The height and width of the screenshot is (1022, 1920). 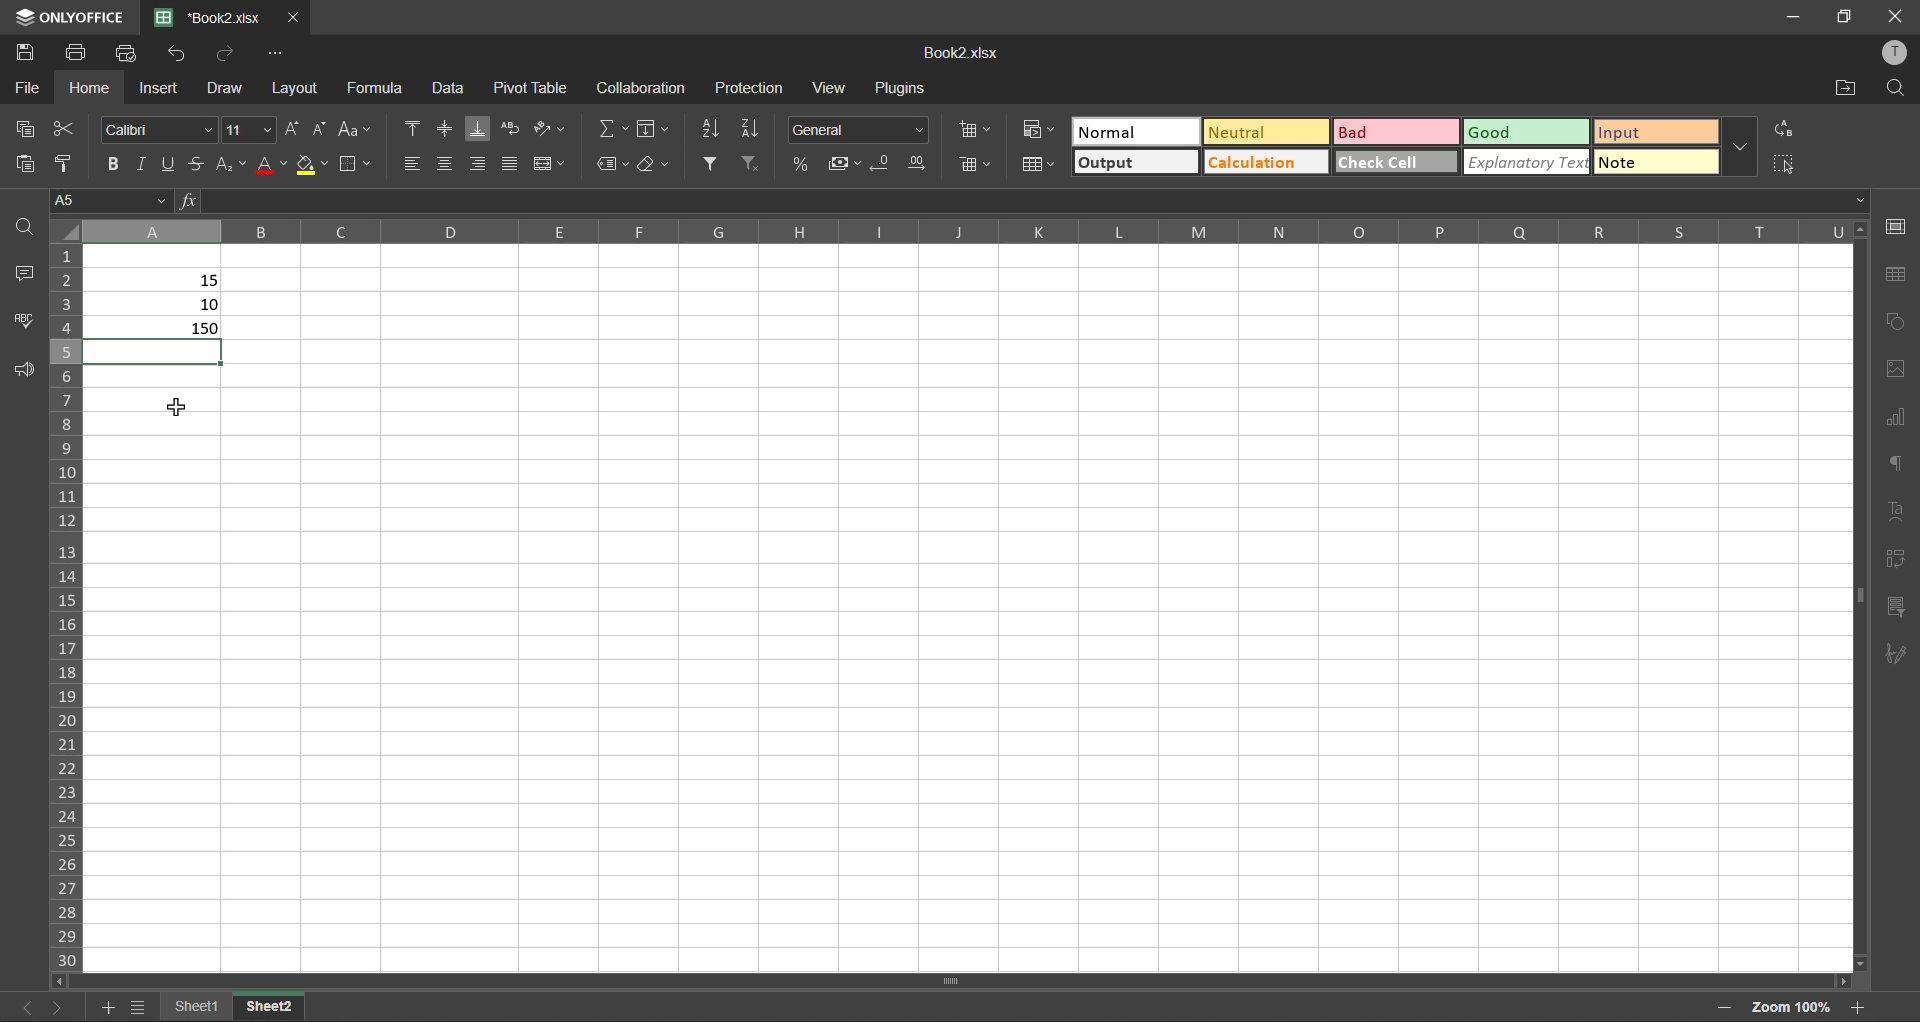 I want to click on feedback, so click(x=27, y=371).